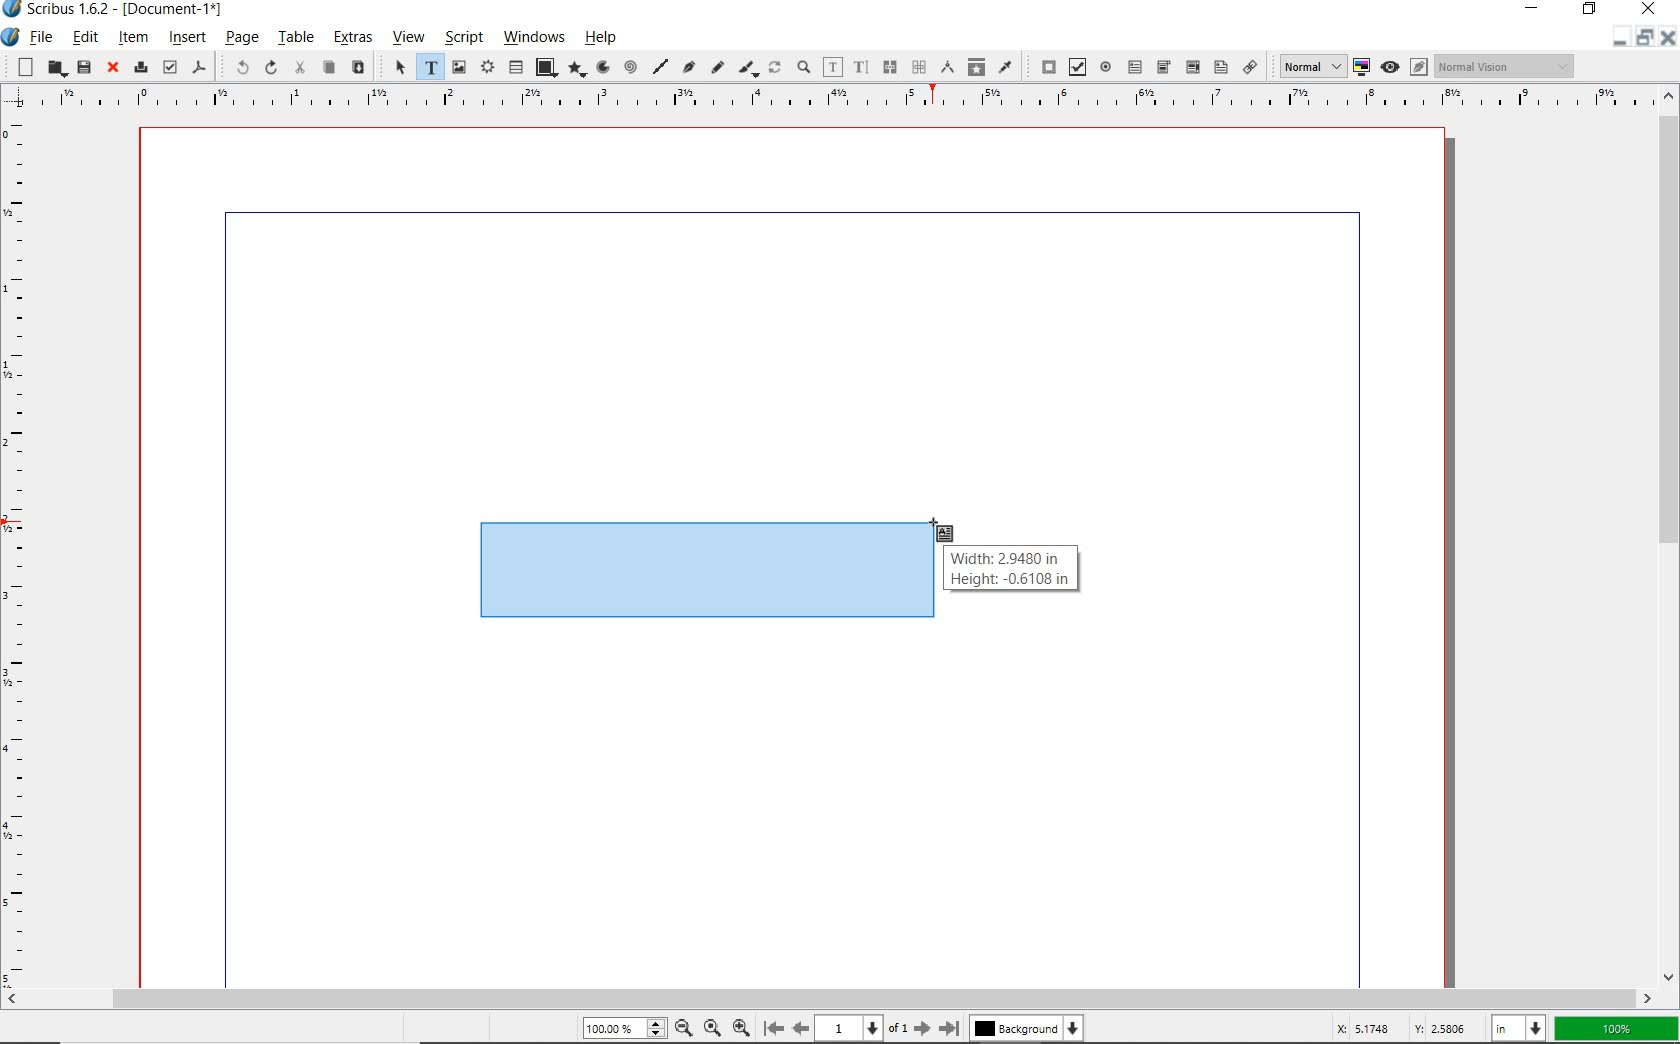 This screenshot has height=1044, width=1680. What do you see at coordinates (1643, 39) in the screenshot?
I see `Minimize` at bounding box center [1643, 39].